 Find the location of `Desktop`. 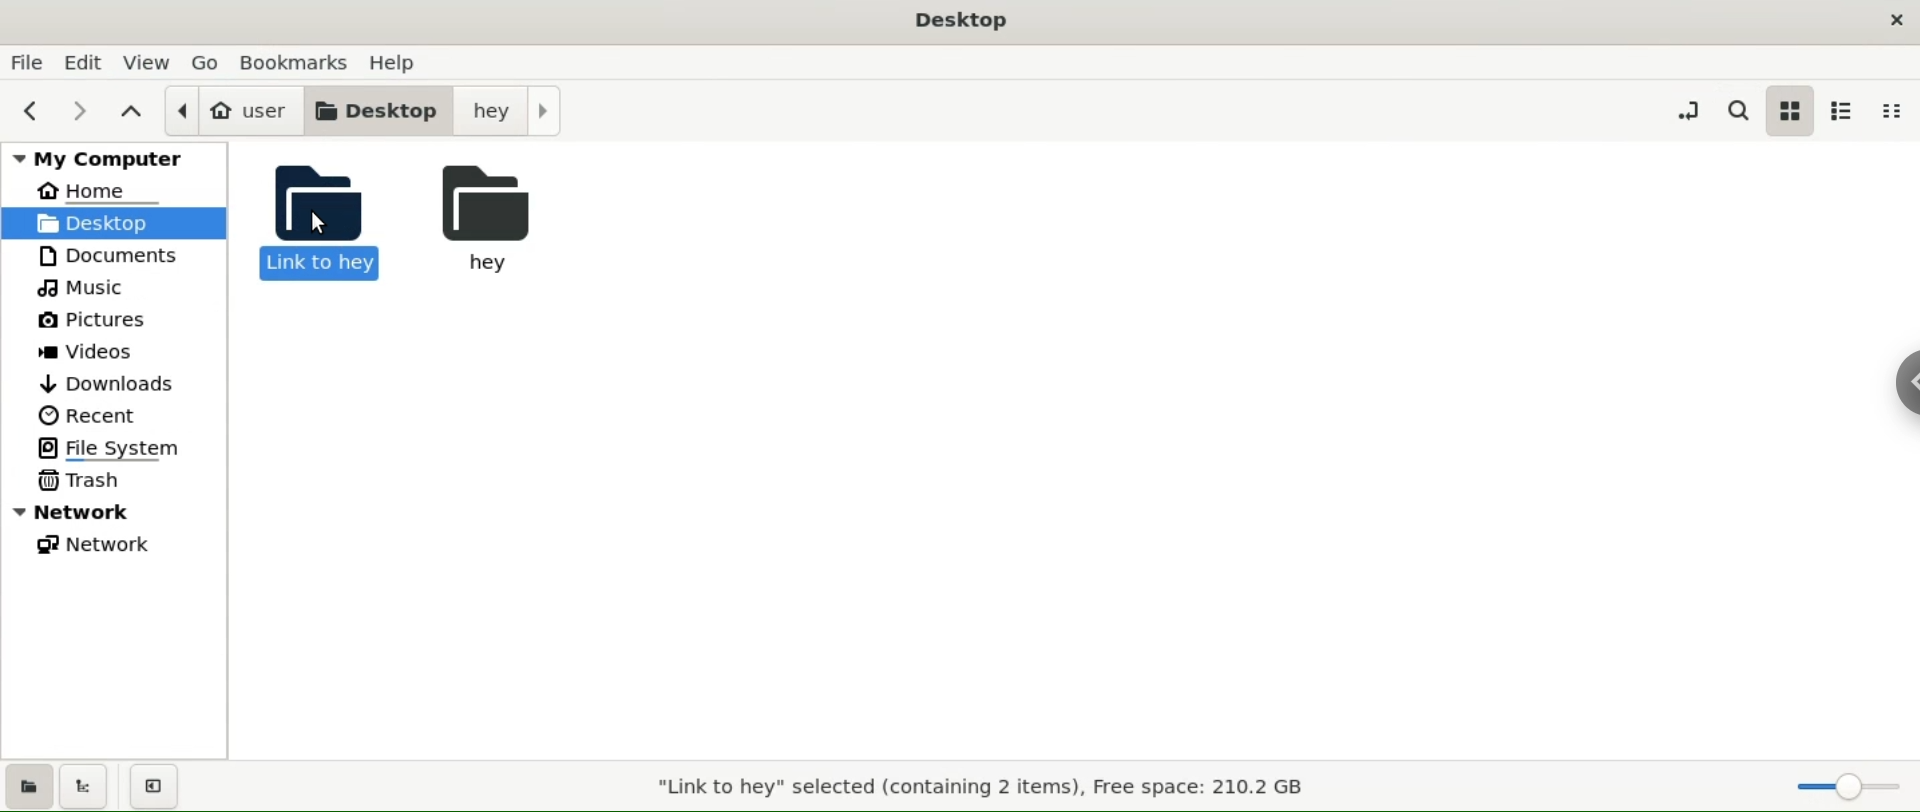

Desktop is located at coordinates (968, 20).